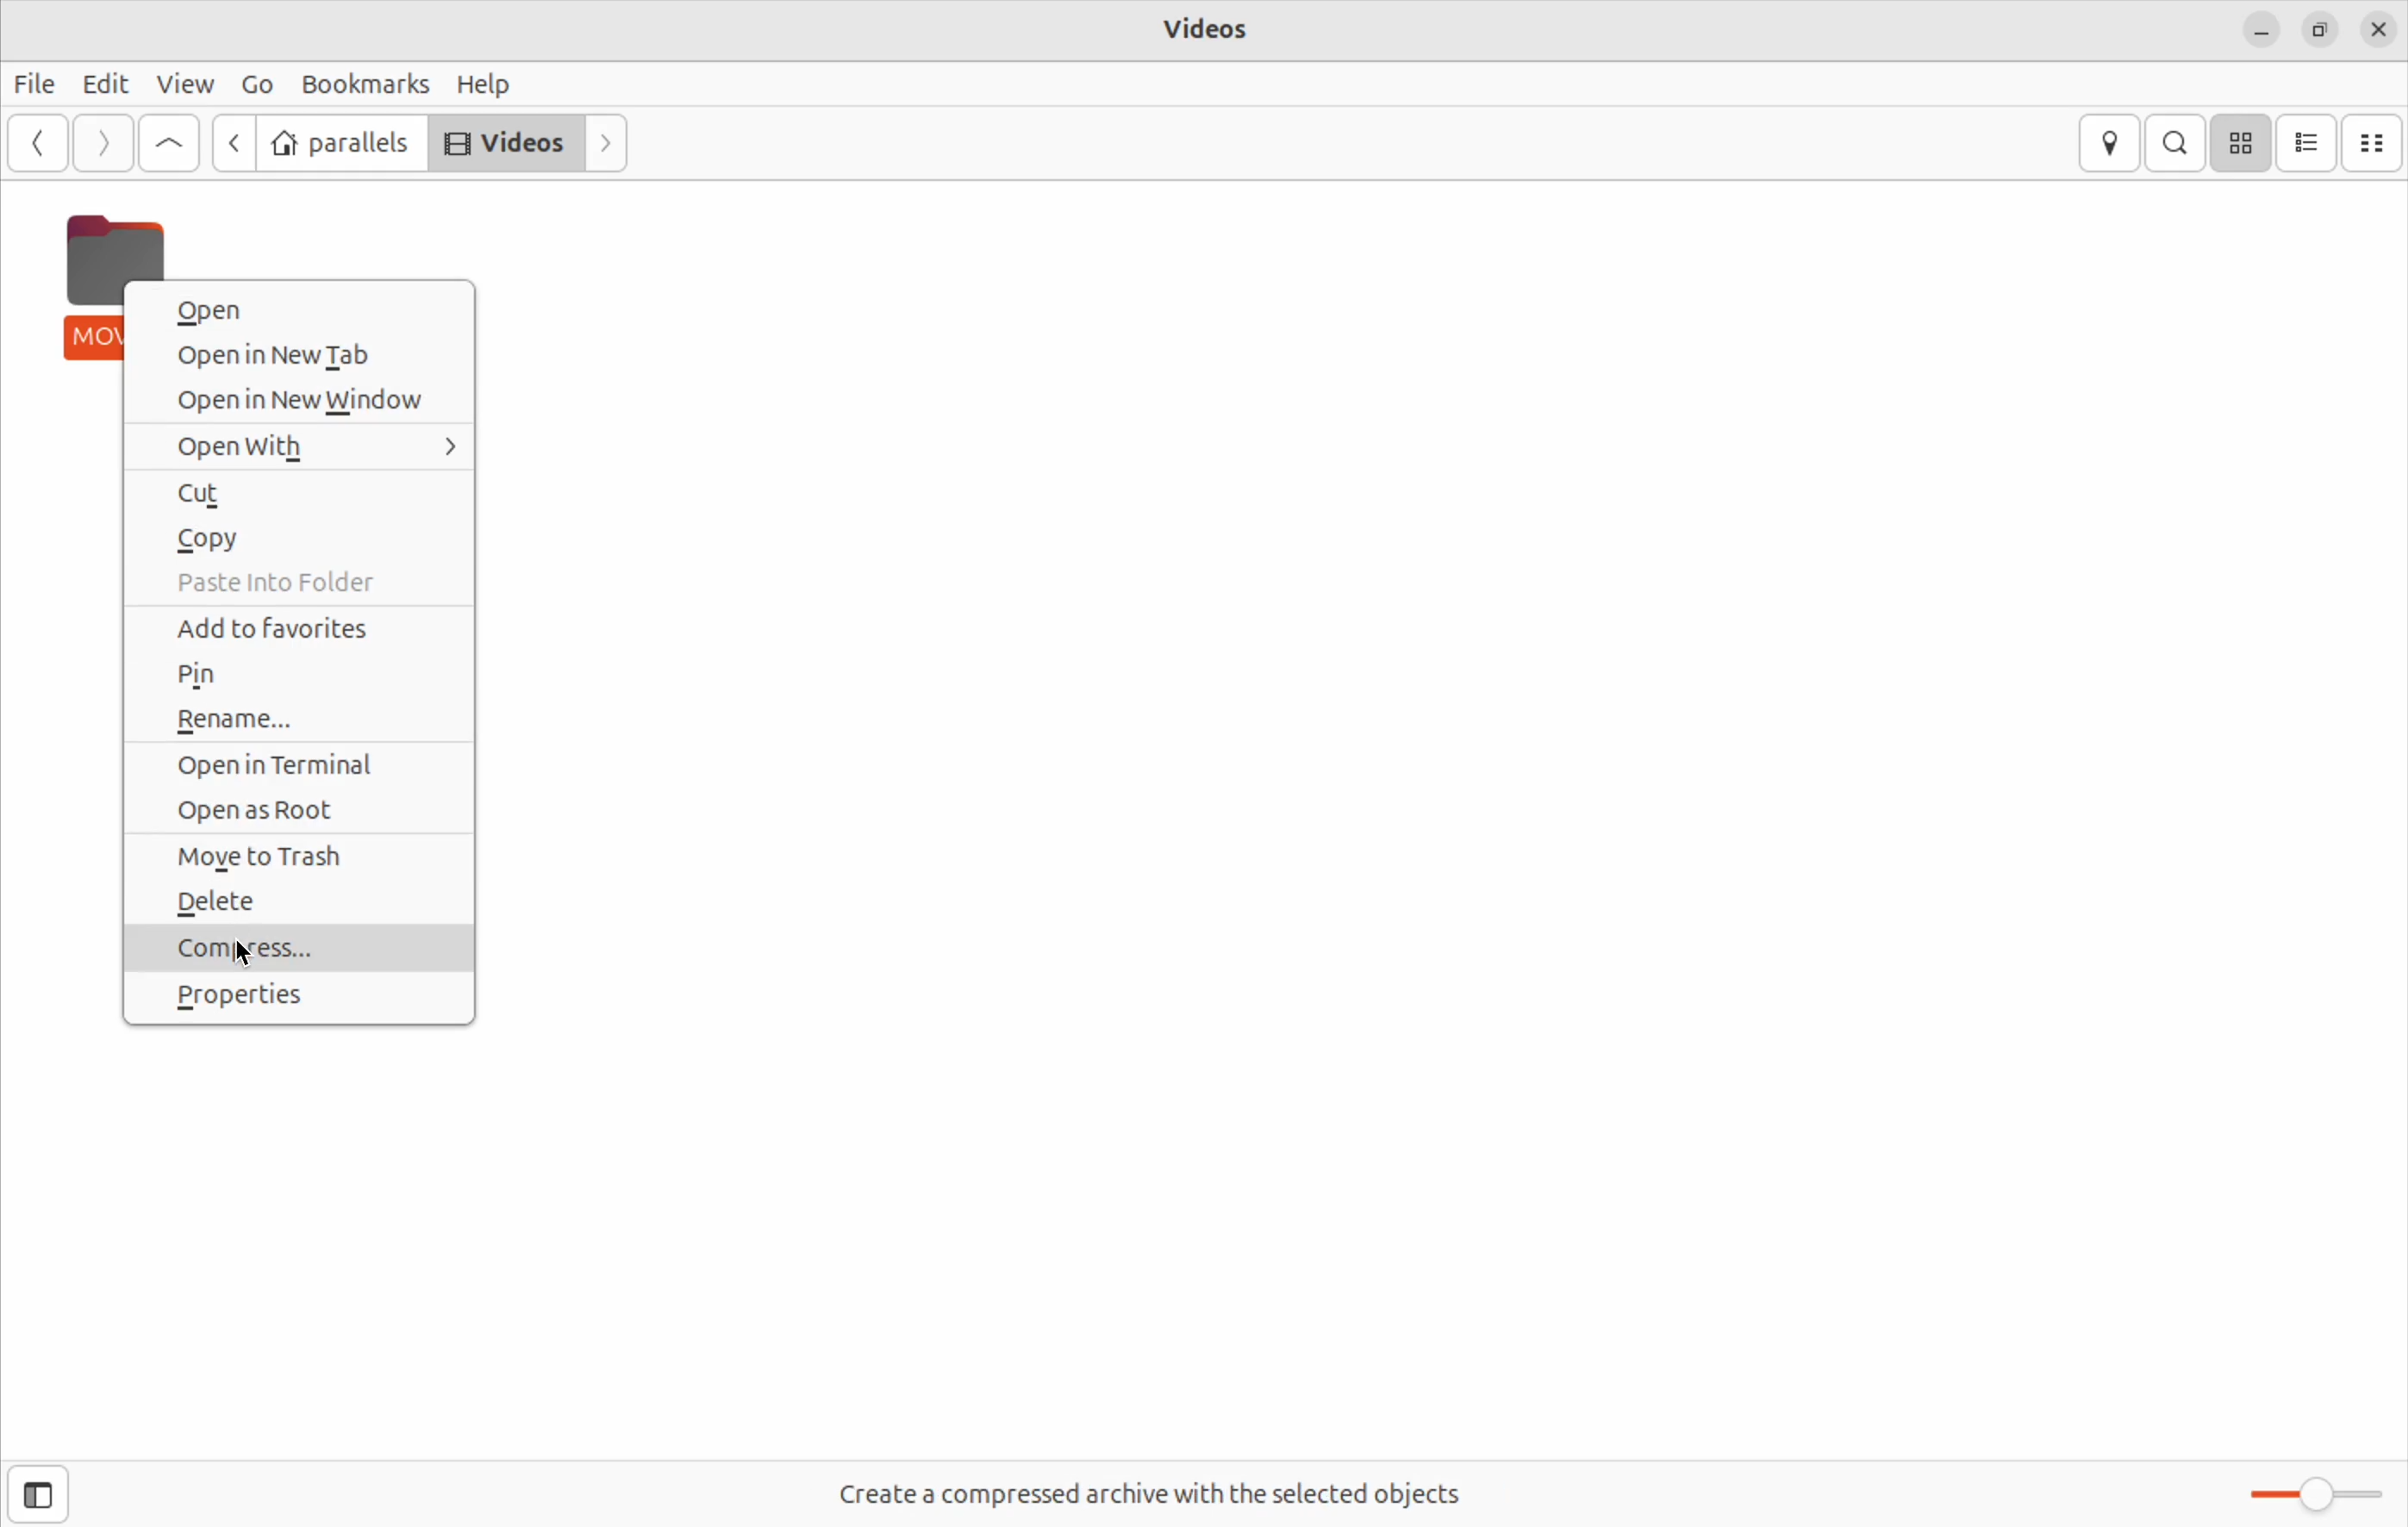  Describe the element at coordinates (303, 904) in the screenshot. I see `delete` at that location.